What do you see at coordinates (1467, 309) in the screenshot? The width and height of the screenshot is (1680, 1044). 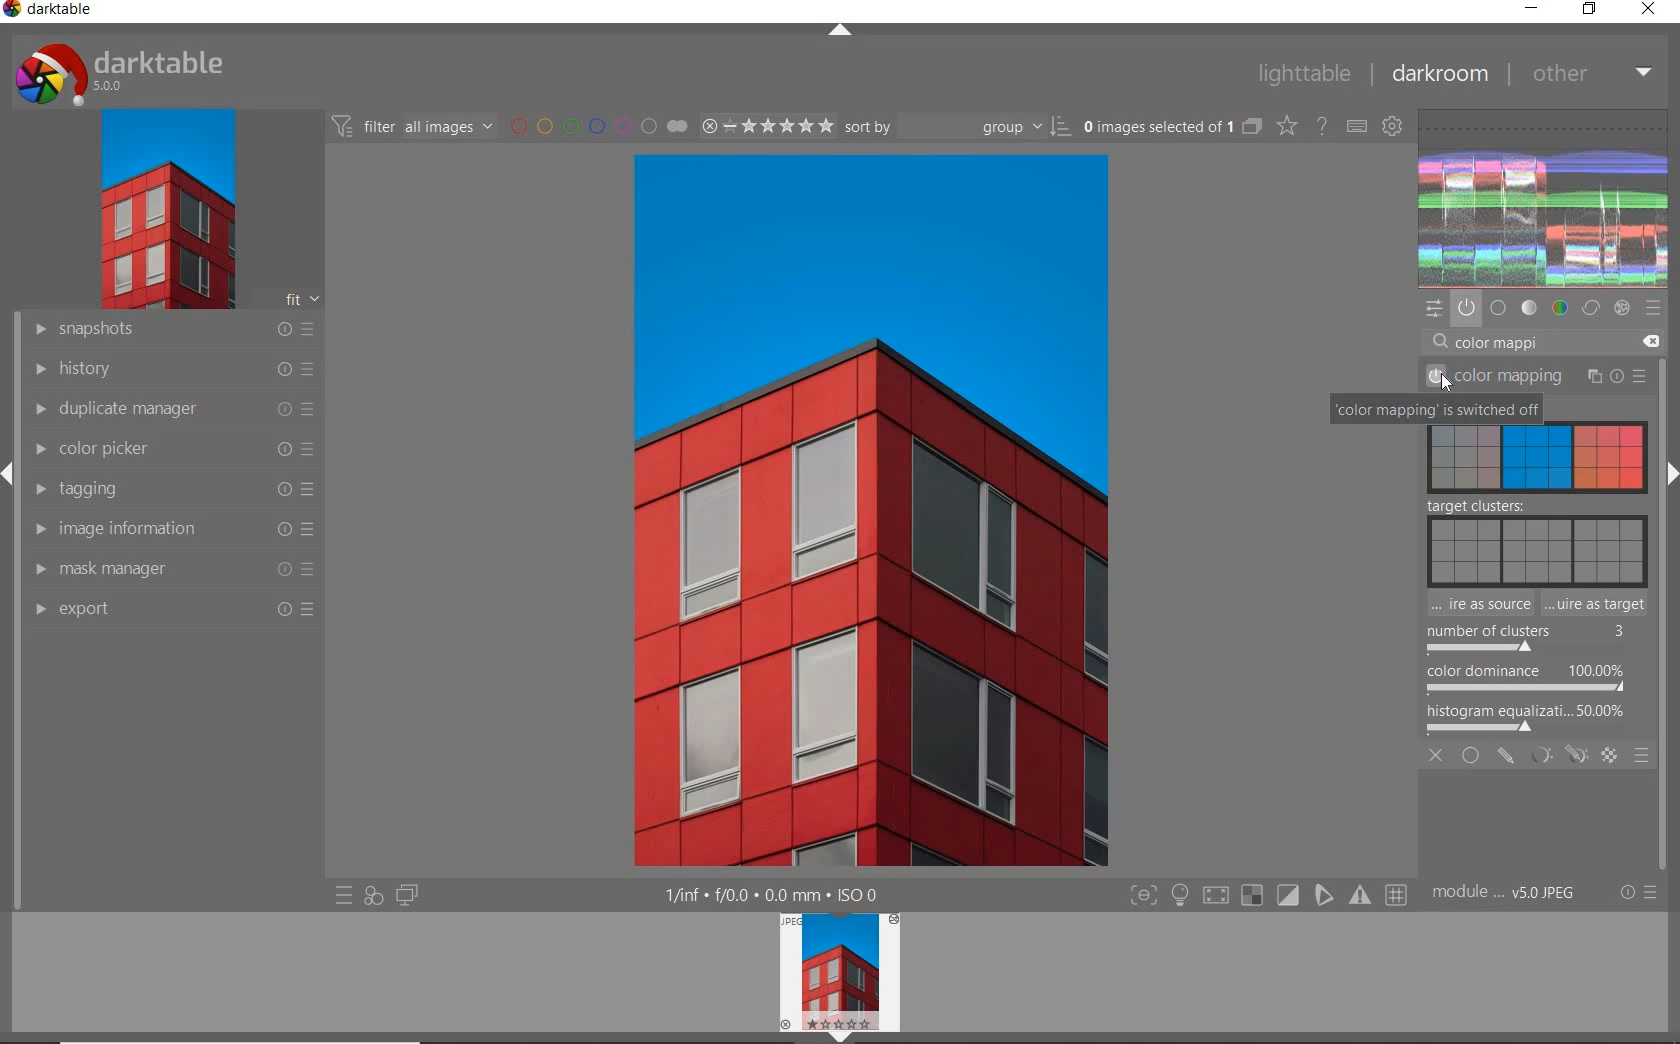 I see `show only active module` at bounding box center [1467, 309].